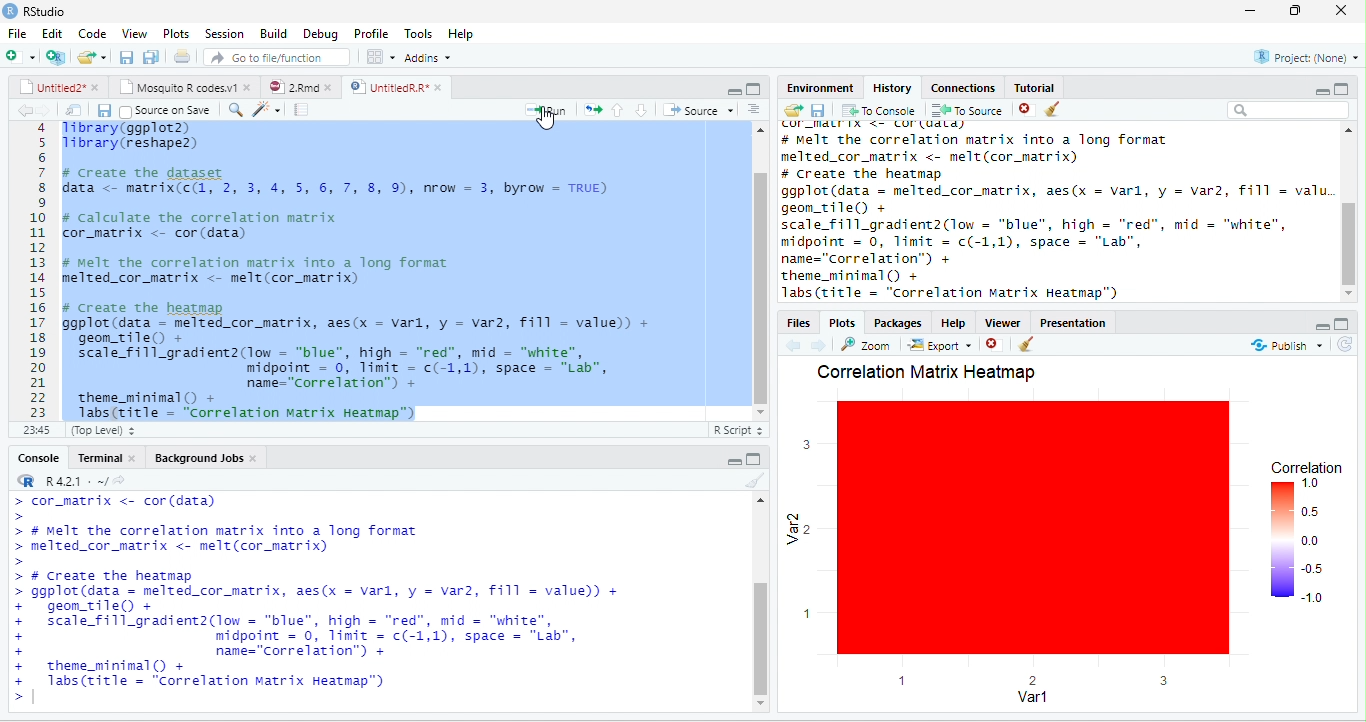 The width and height of the screenshot is (1366, 722). I want to click on mosquito R codes v1, so click(183, 87).